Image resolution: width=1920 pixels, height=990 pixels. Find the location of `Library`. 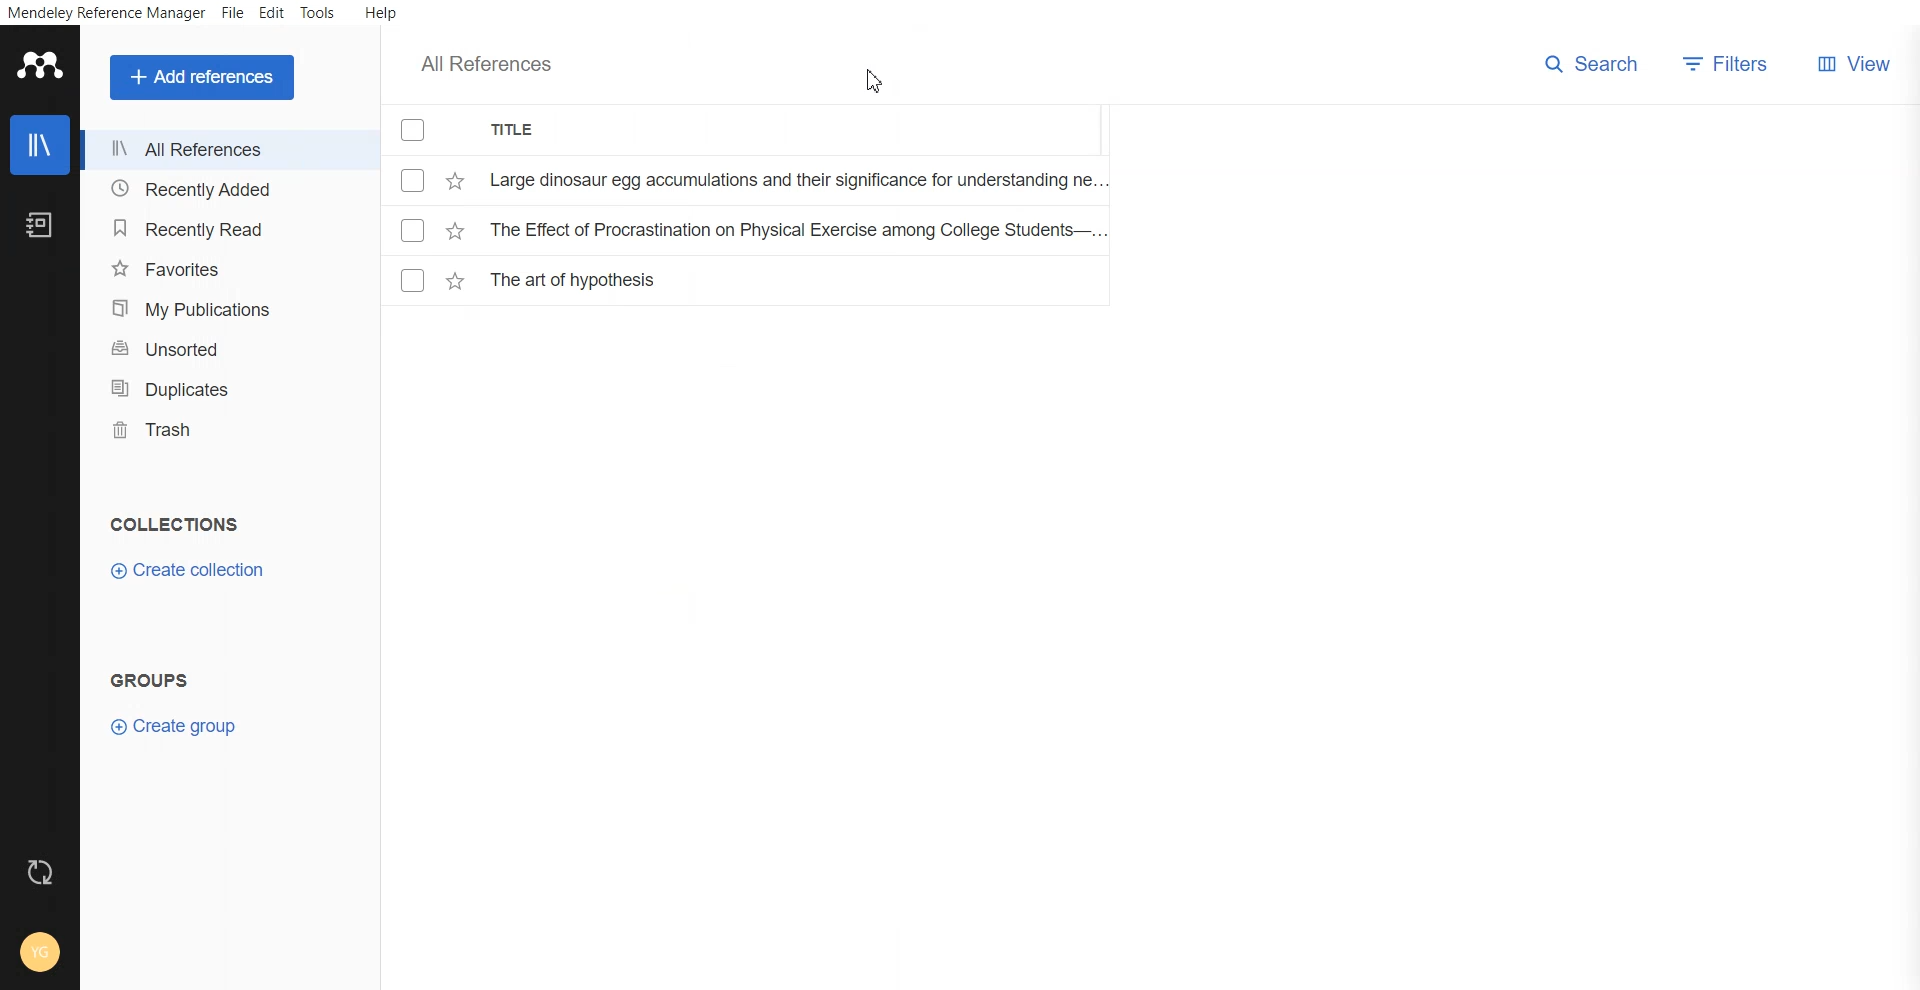

Library is located at coordinates (40, 144).